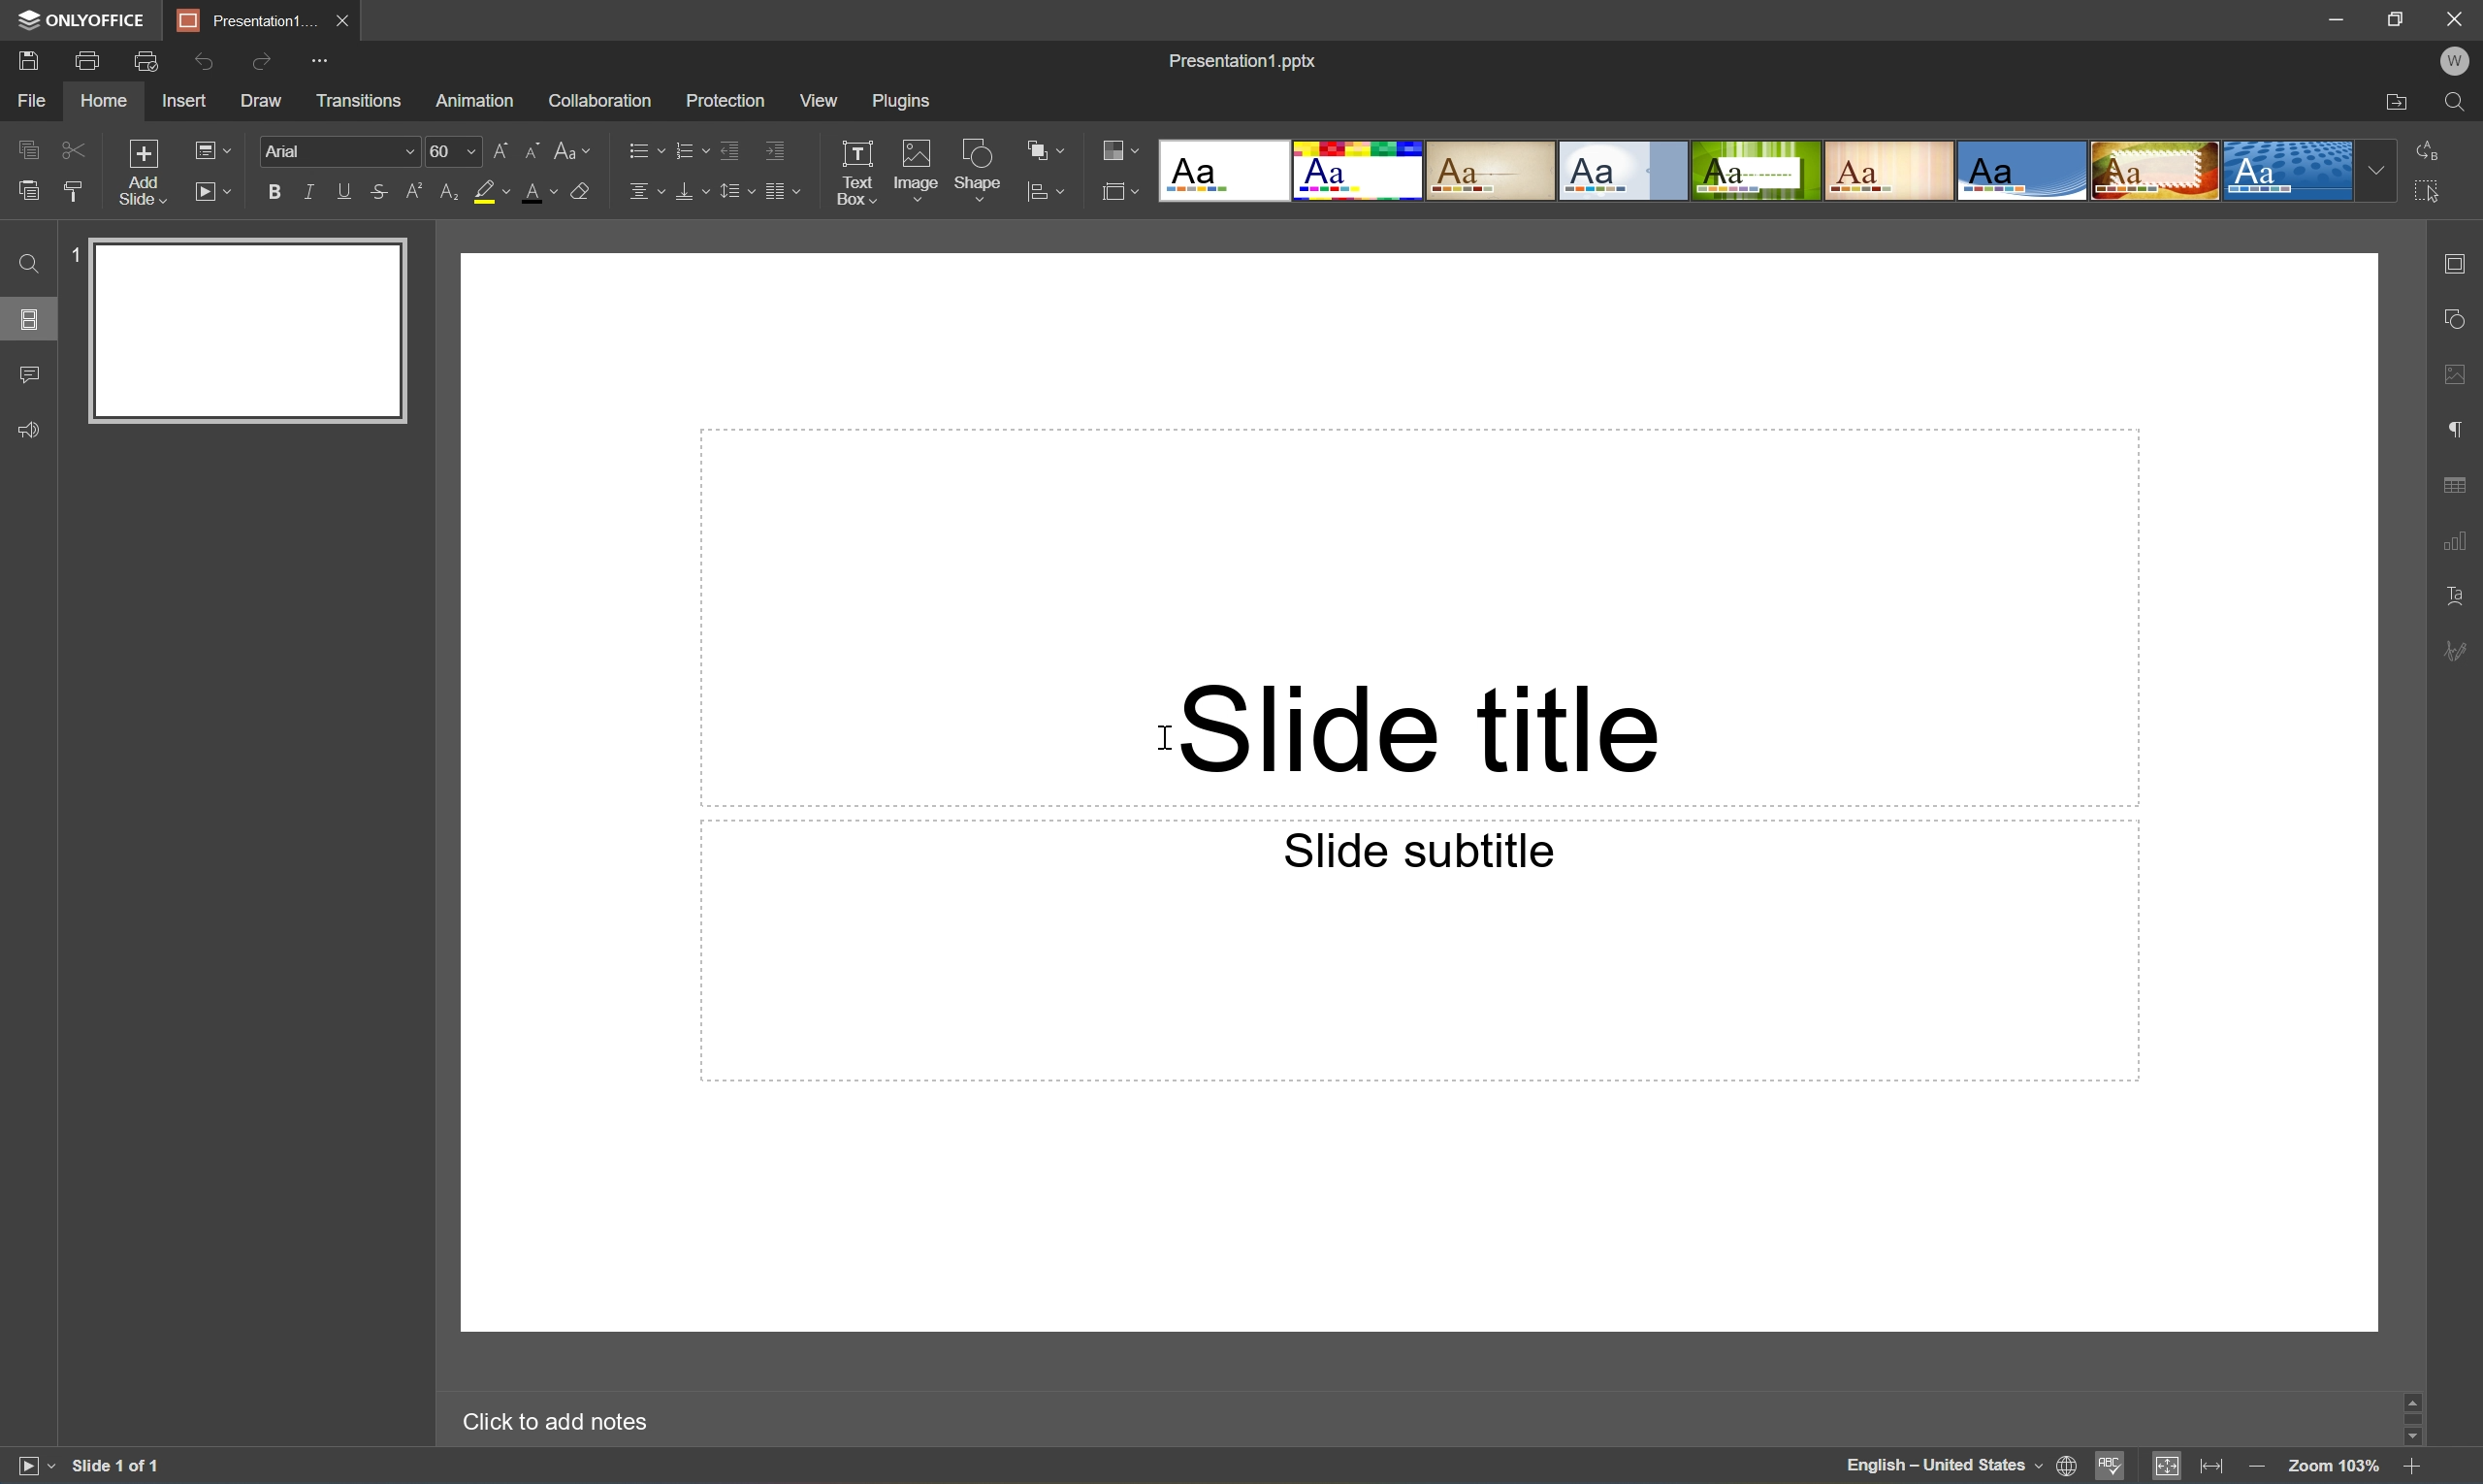  What do you see at coordinates (2255, 1471) in the screenshot?
I see `Zoom out` at bounding box center [2255, 1471].